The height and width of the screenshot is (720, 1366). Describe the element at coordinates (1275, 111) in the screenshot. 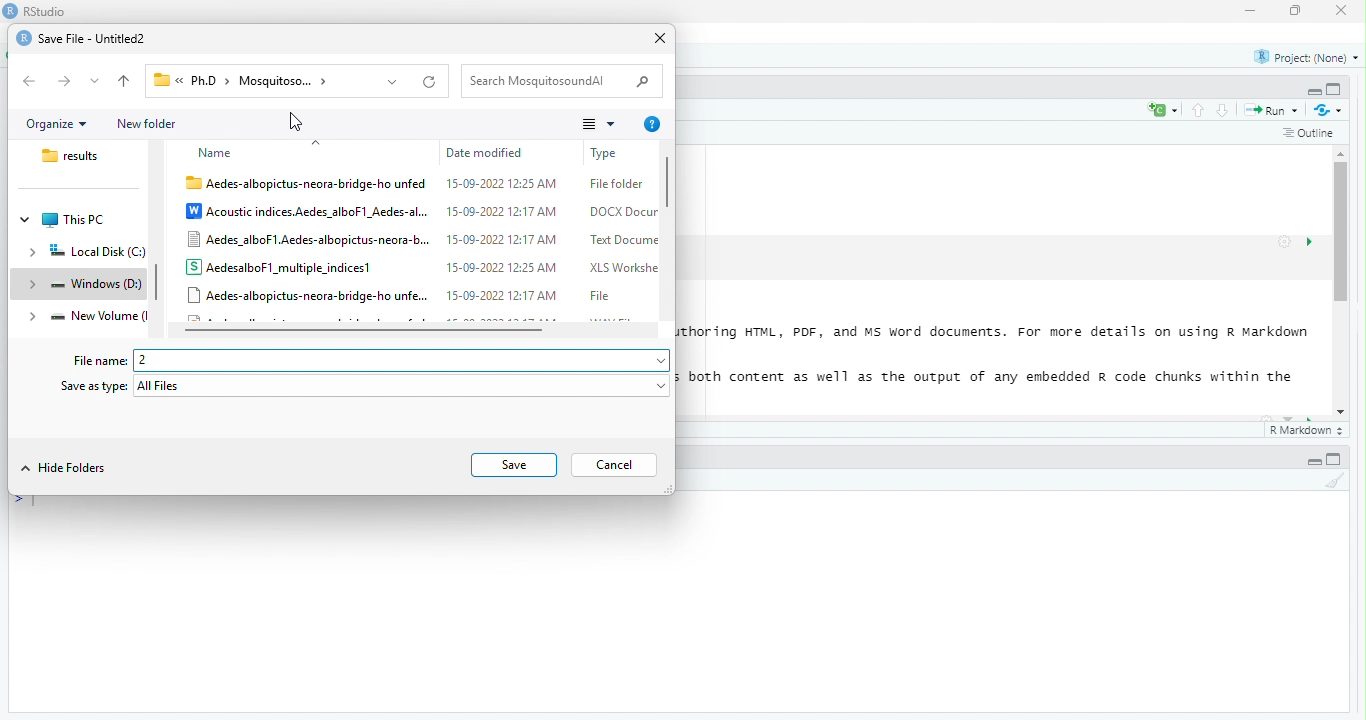

I see `Run` at that location.